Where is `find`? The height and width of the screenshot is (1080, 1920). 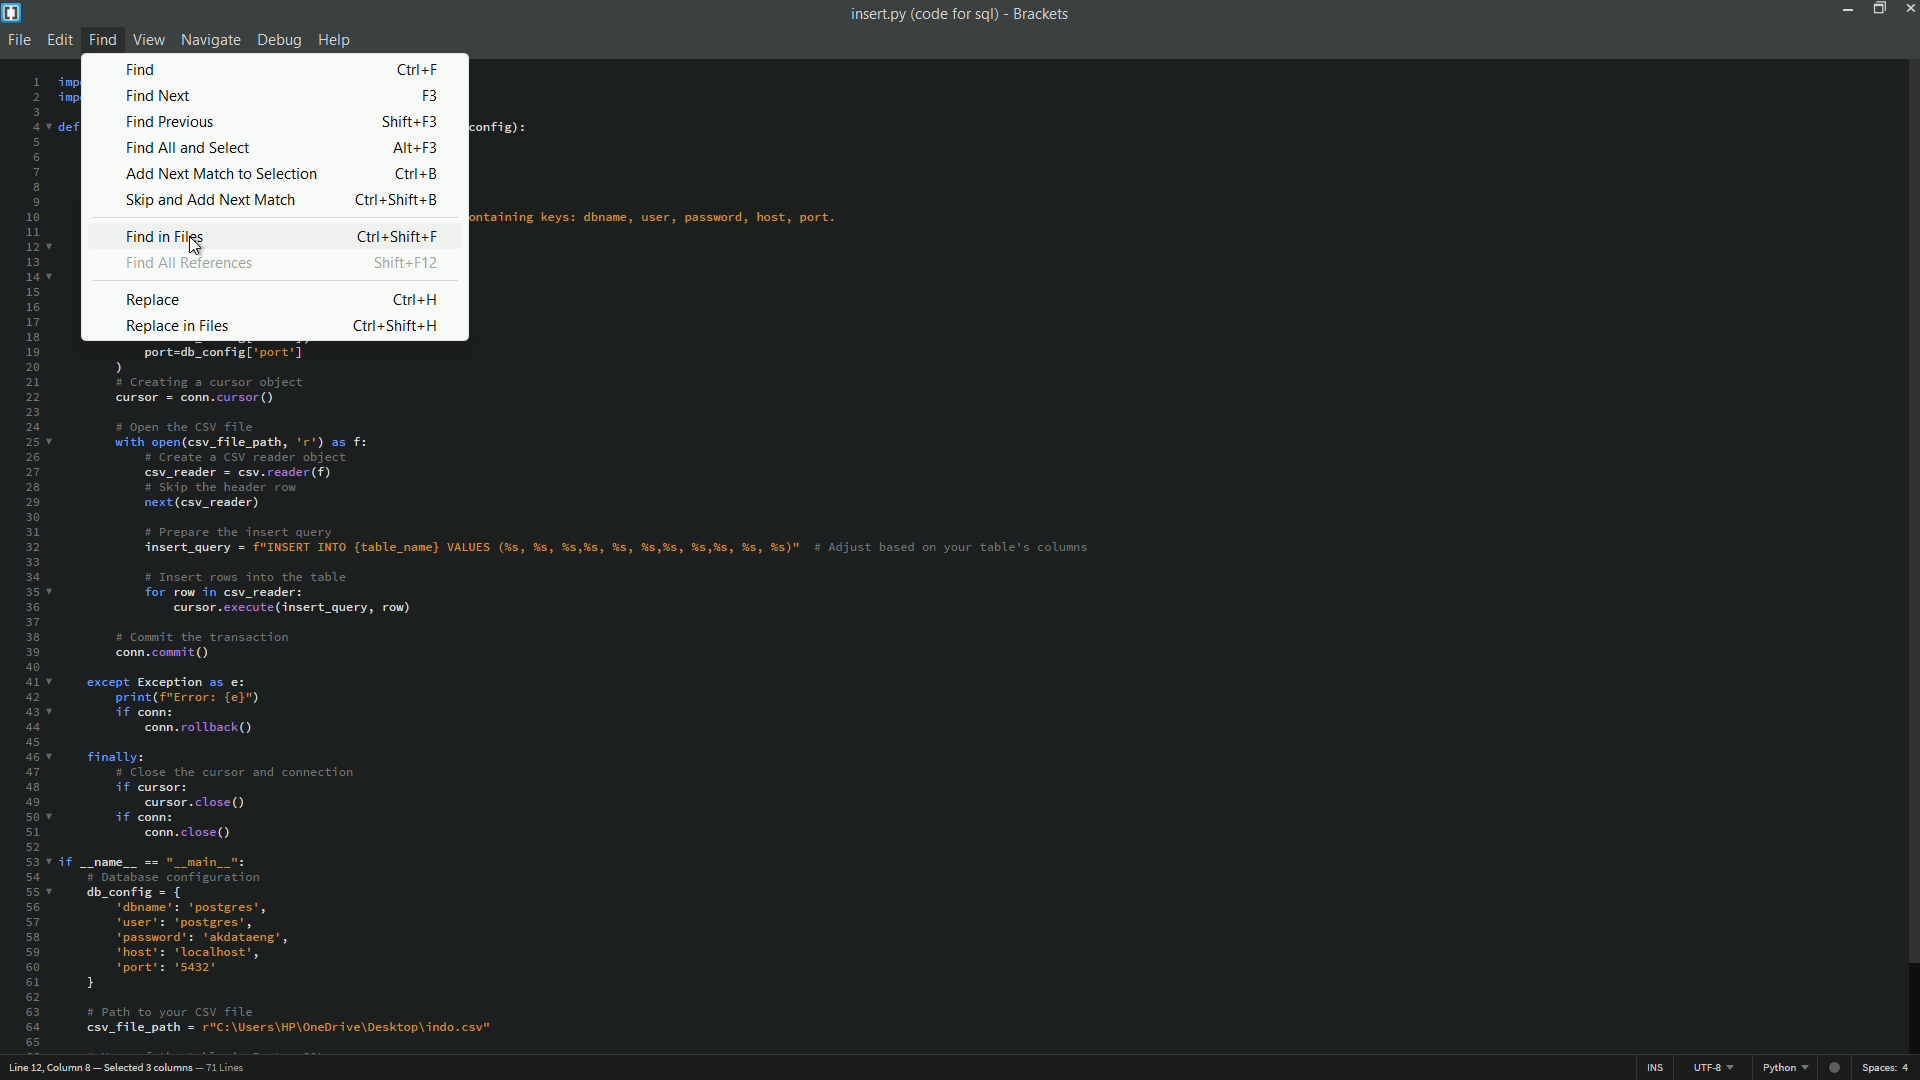 find is located at coordinates (148, 69).